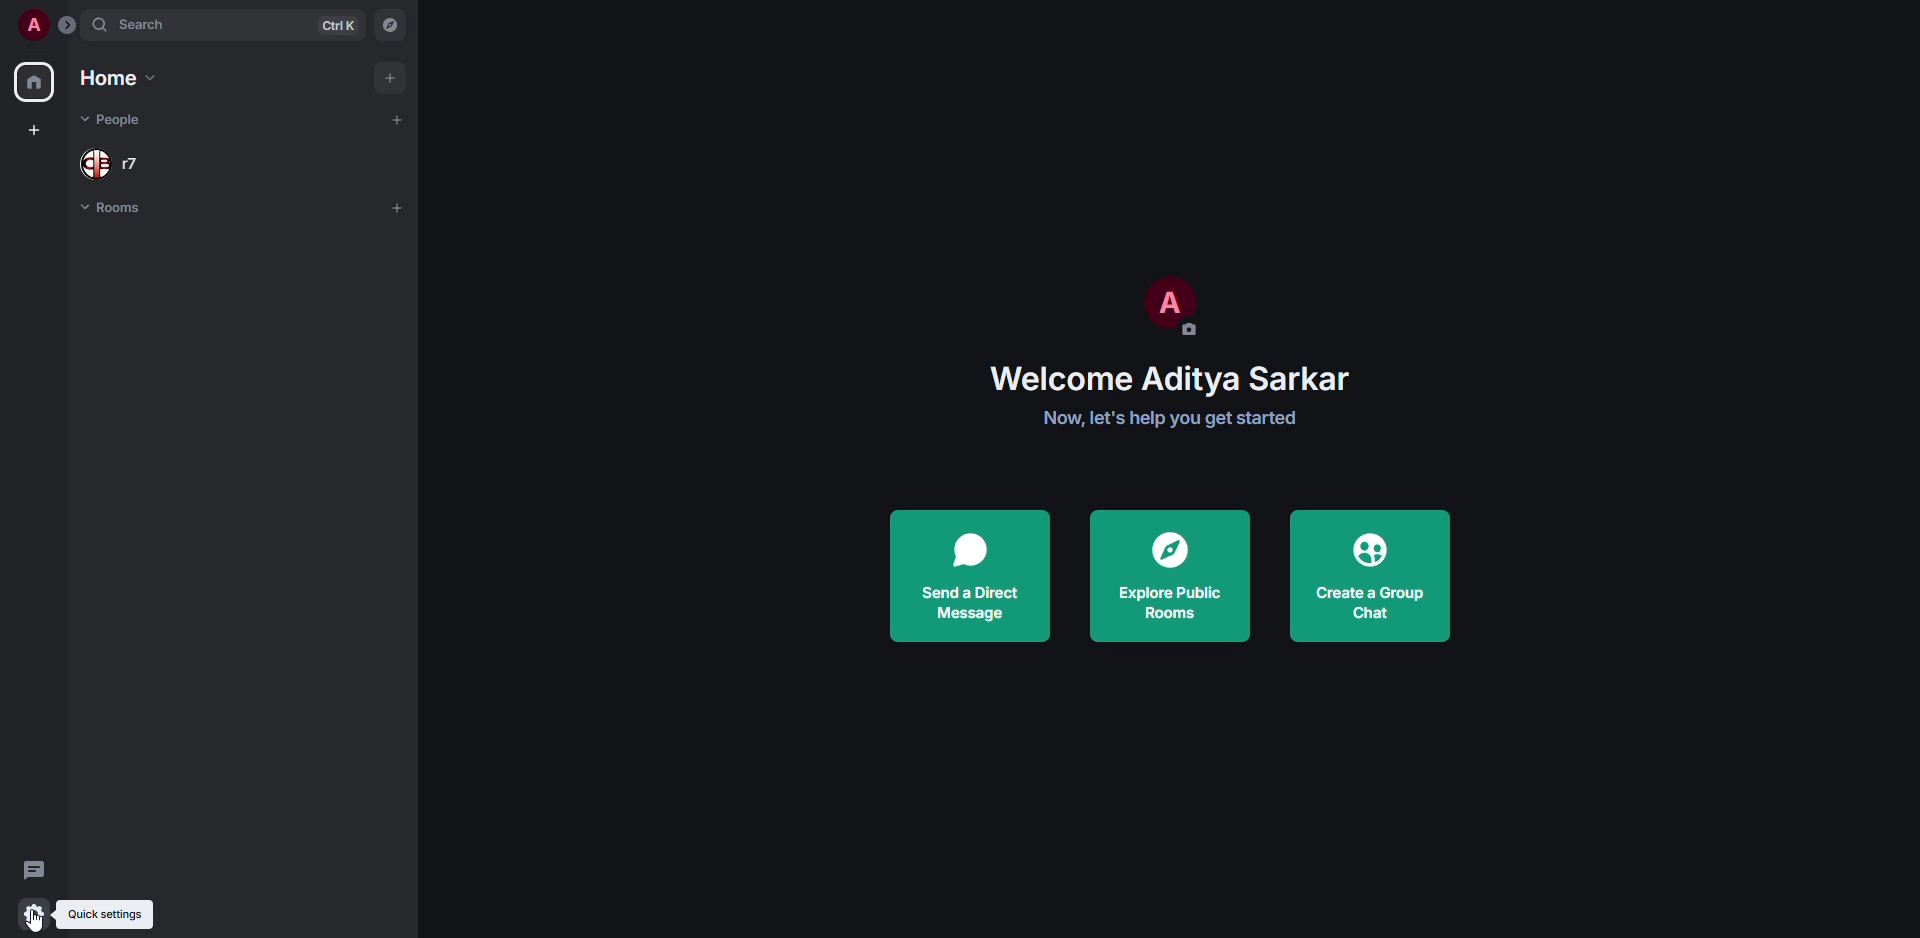 This screenshot has height=938, width=1920. Describe the element at coordinates (34, 132) in the screenshot. I see `create space` at that location.